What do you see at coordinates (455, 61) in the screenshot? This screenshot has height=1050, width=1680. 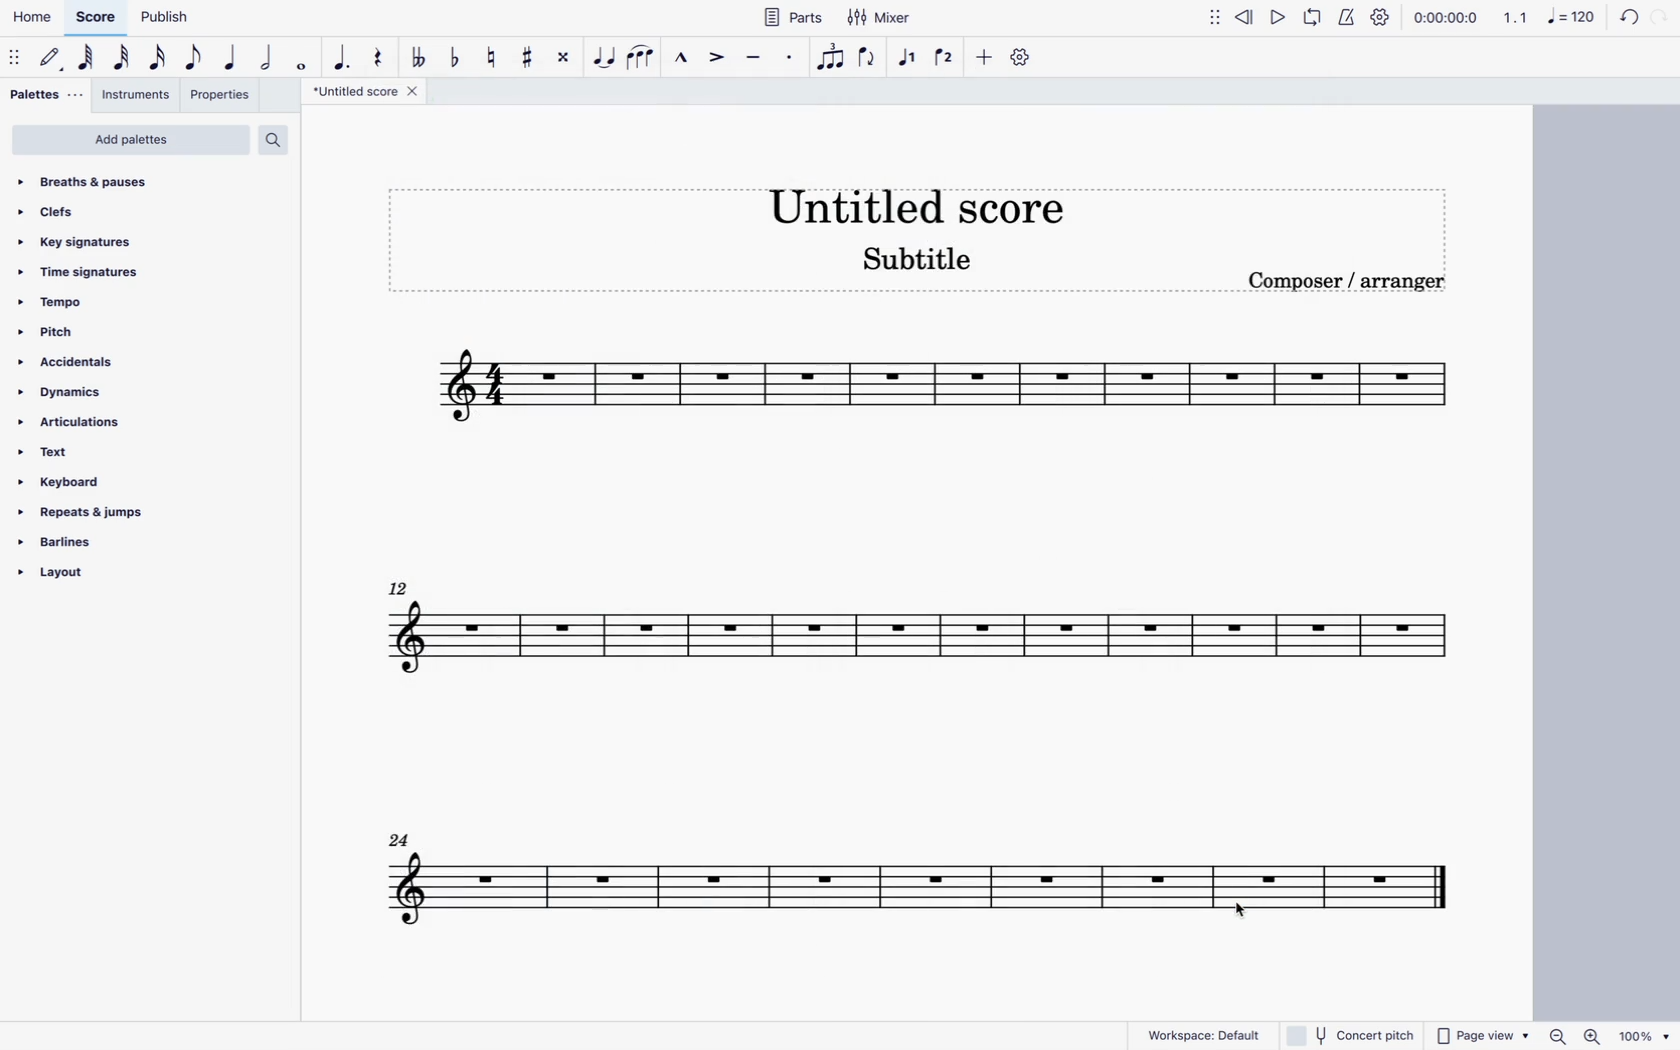 I see `toggle flat` at bounding box center [455, 61].